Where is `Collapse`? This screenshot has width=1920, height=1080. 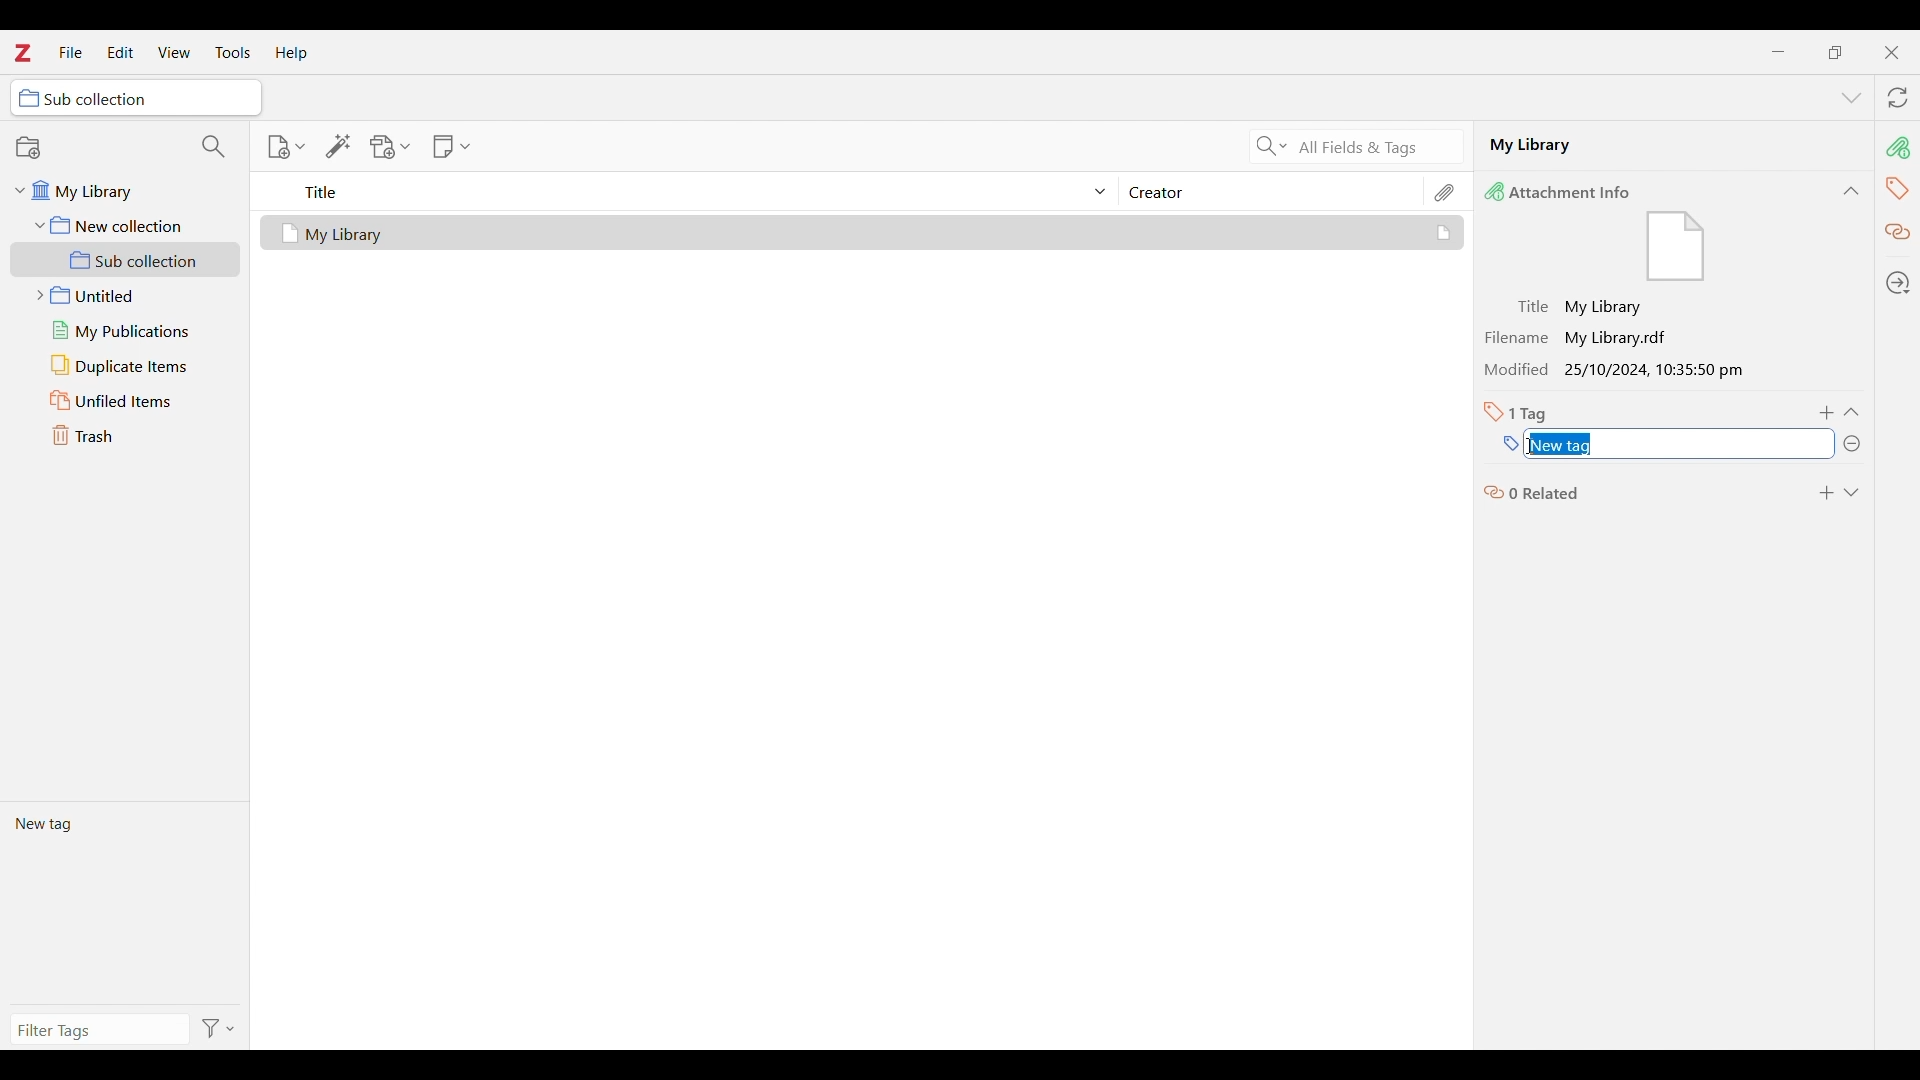 Collapse is located at coordinates (1851, 191).